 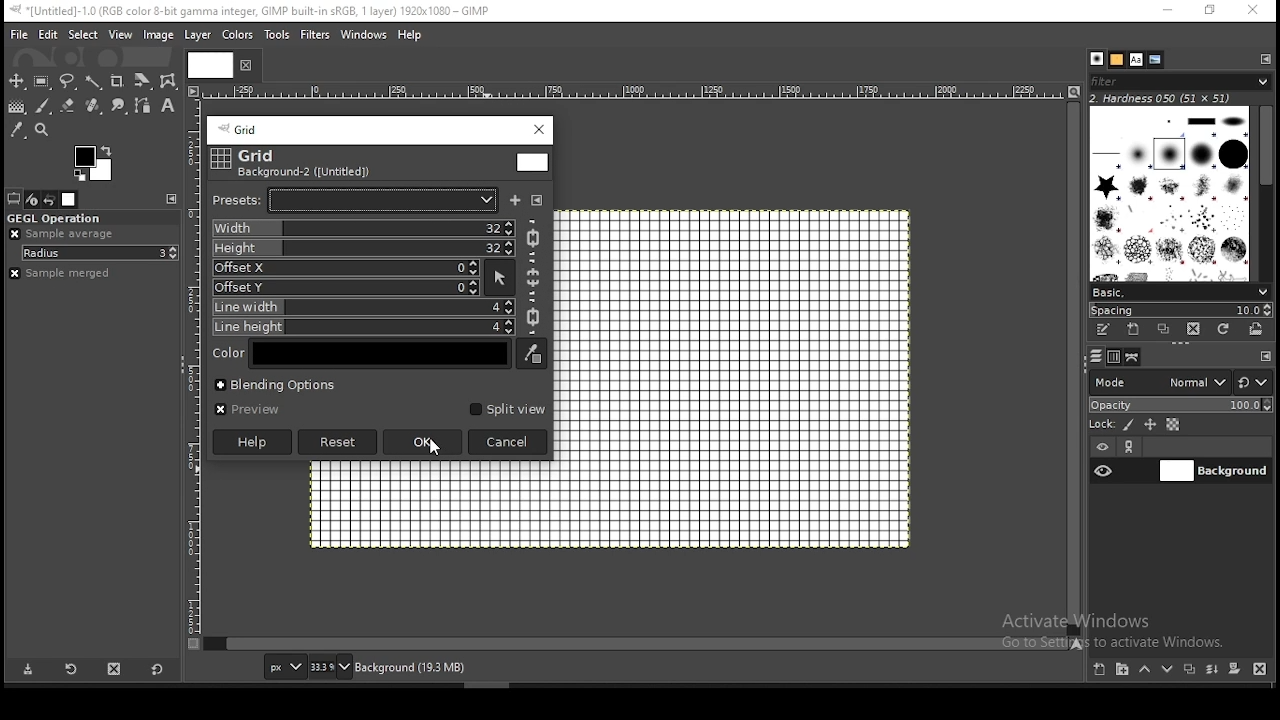 I want to click on duplicate layer, so click(x=1189, y=672).